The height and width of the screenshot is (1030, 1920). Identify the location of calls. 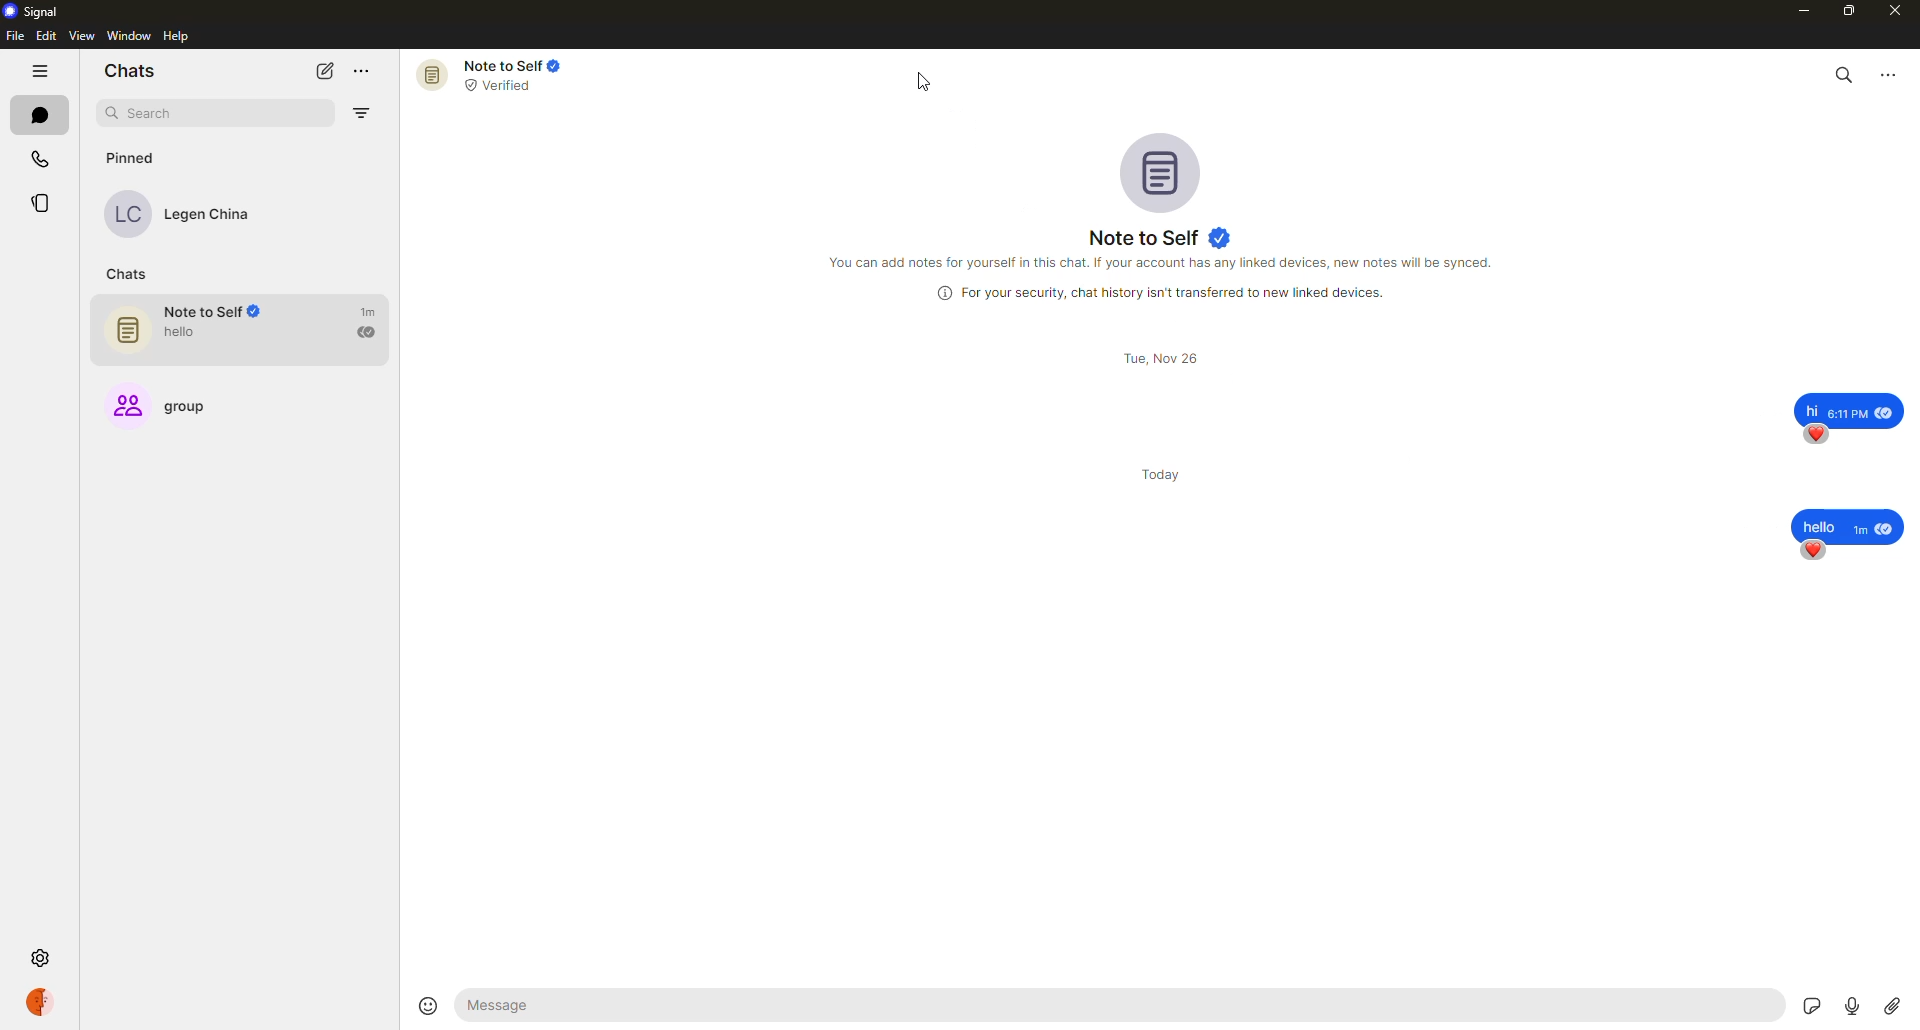
(40, 157).